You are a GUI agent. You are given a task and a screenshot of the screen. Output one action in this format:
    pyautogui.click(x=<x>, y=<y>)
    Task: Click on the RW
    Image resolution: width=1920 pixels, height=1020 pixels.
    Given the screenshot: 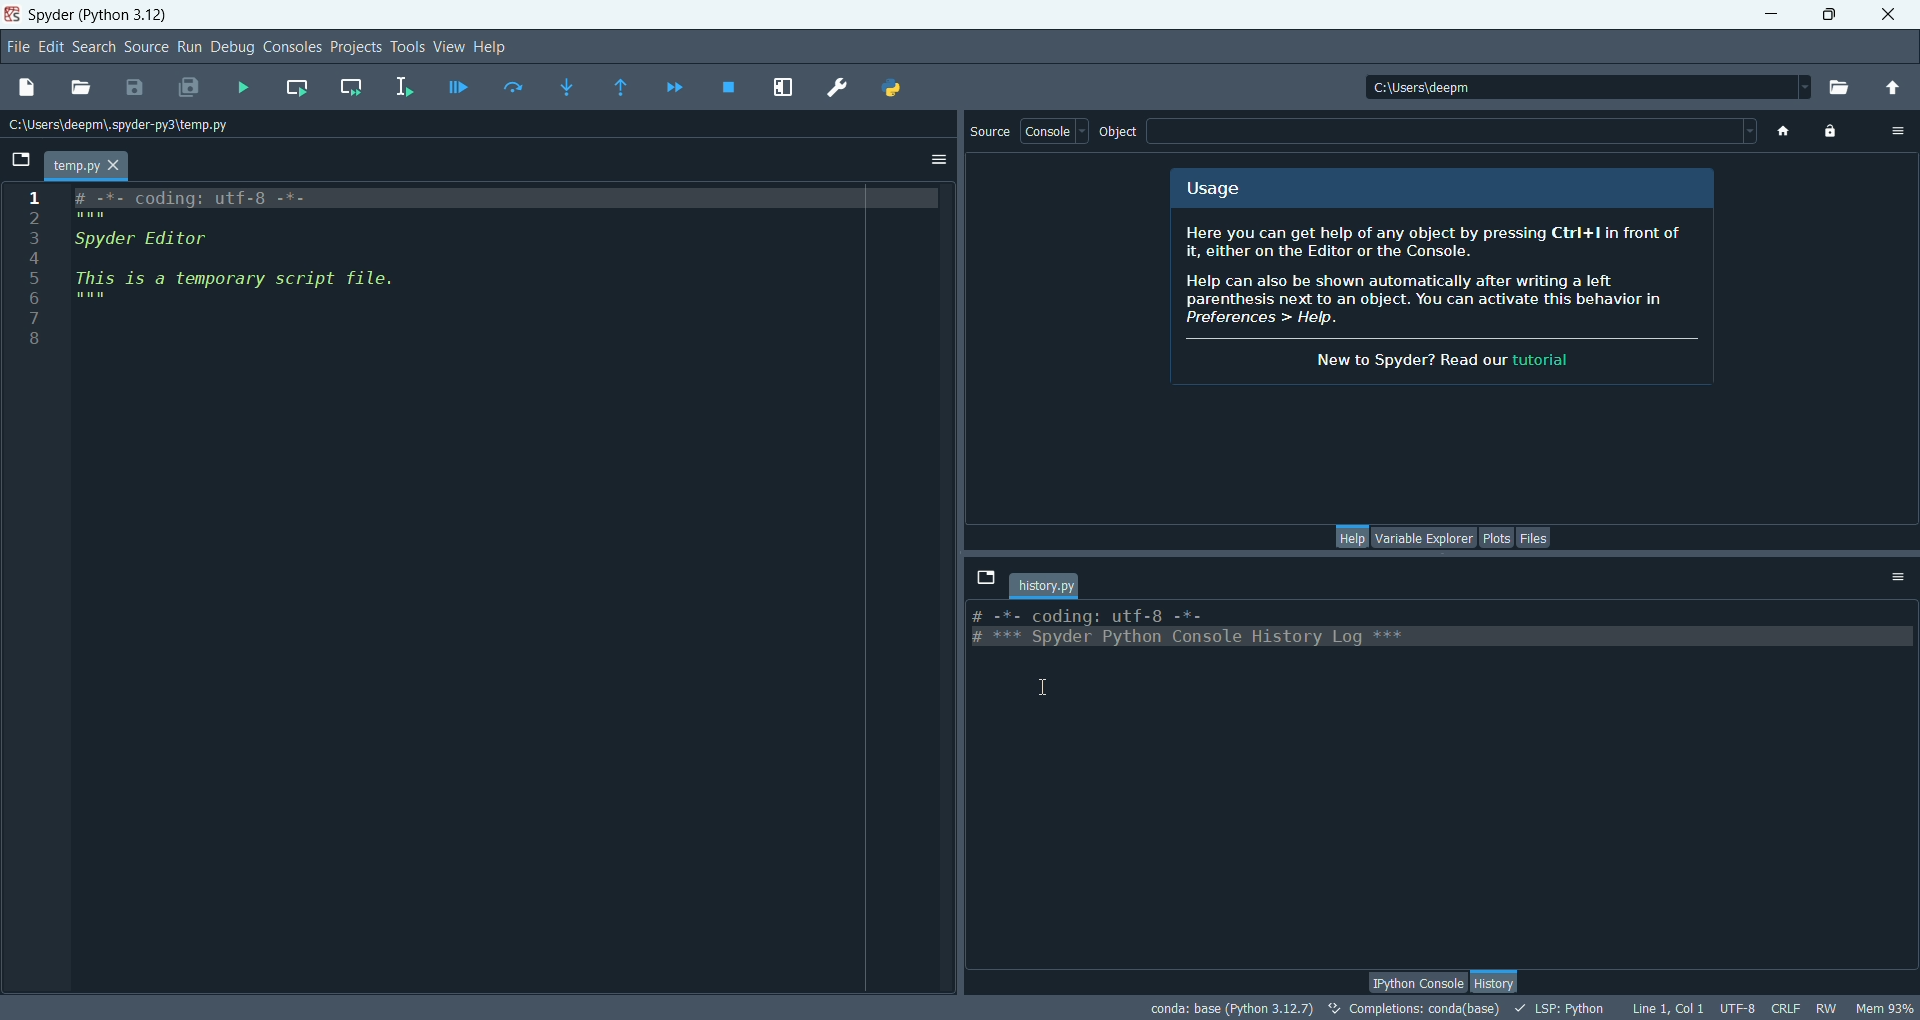 What is the action you would take?
    pyautogui.click(x=1829, y=1008)
    